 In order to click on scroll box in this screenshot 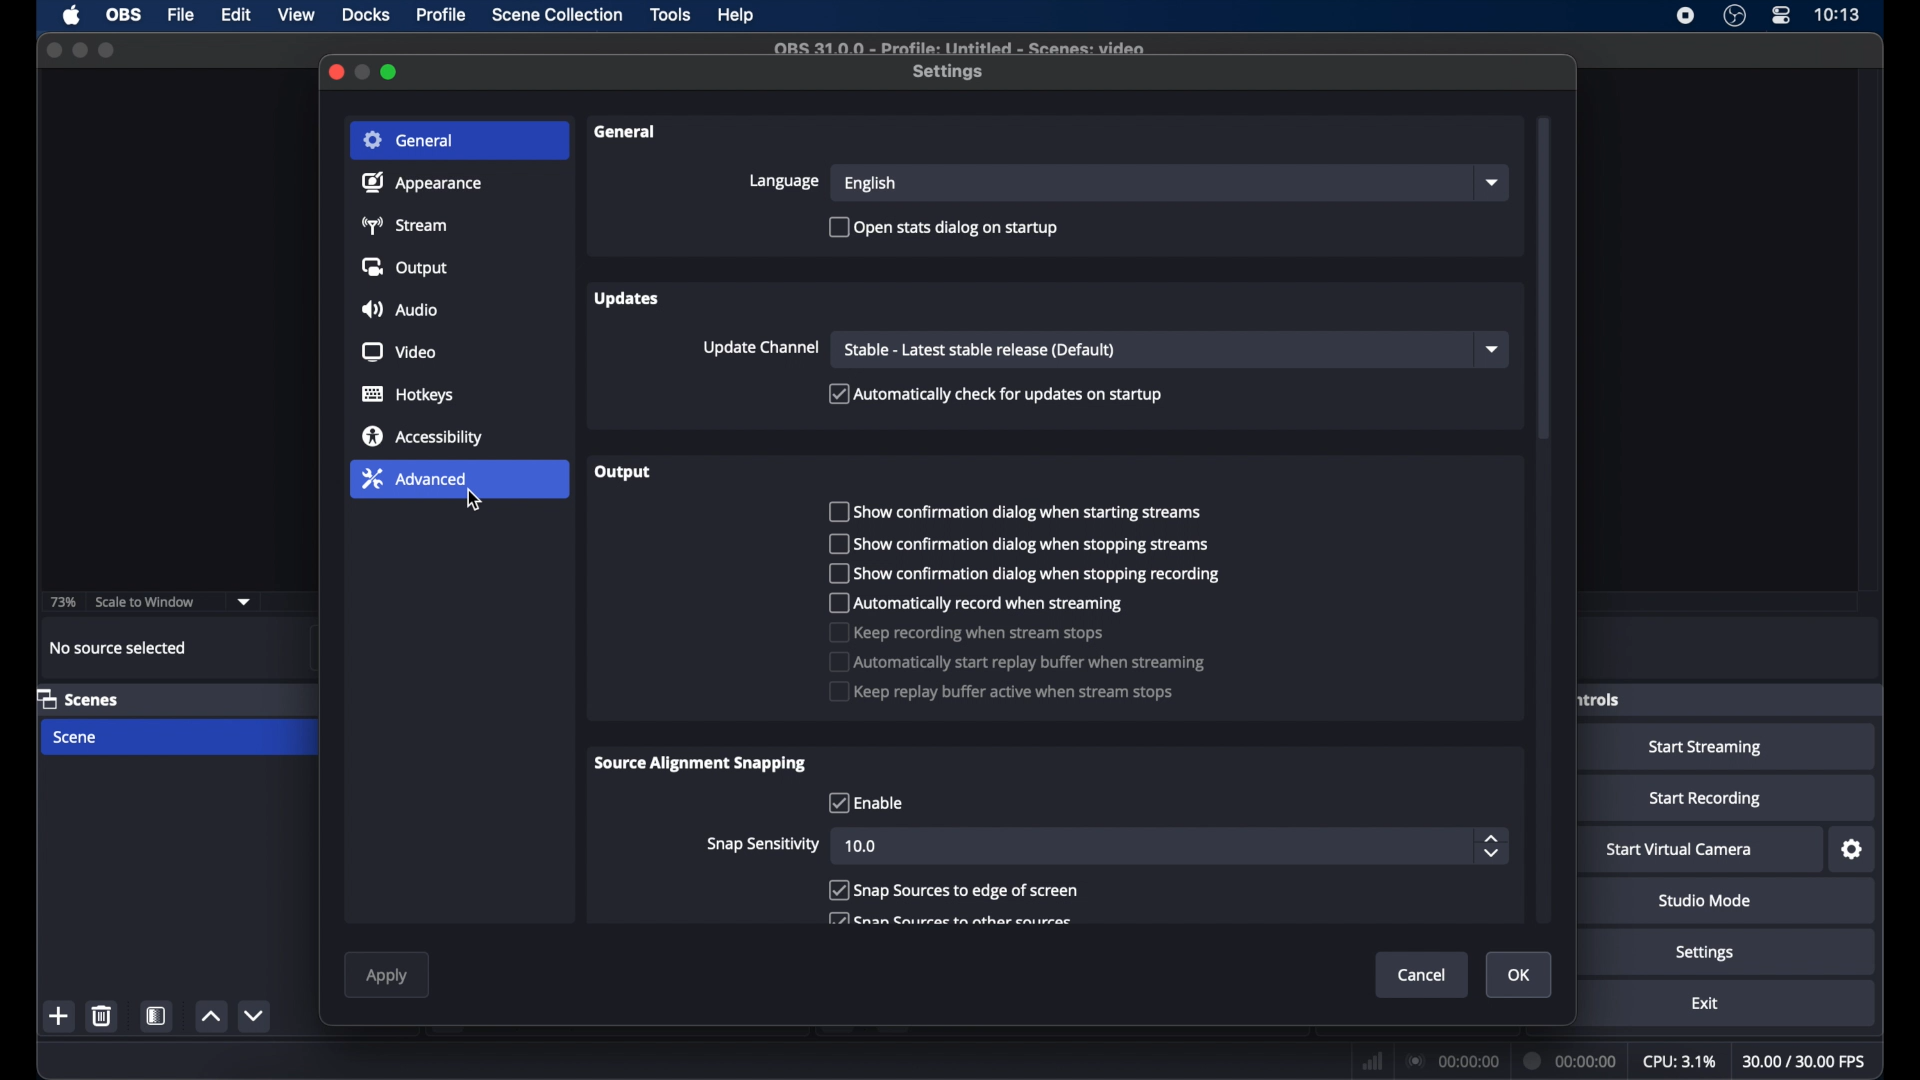, I will do `click(1543, 281)`.